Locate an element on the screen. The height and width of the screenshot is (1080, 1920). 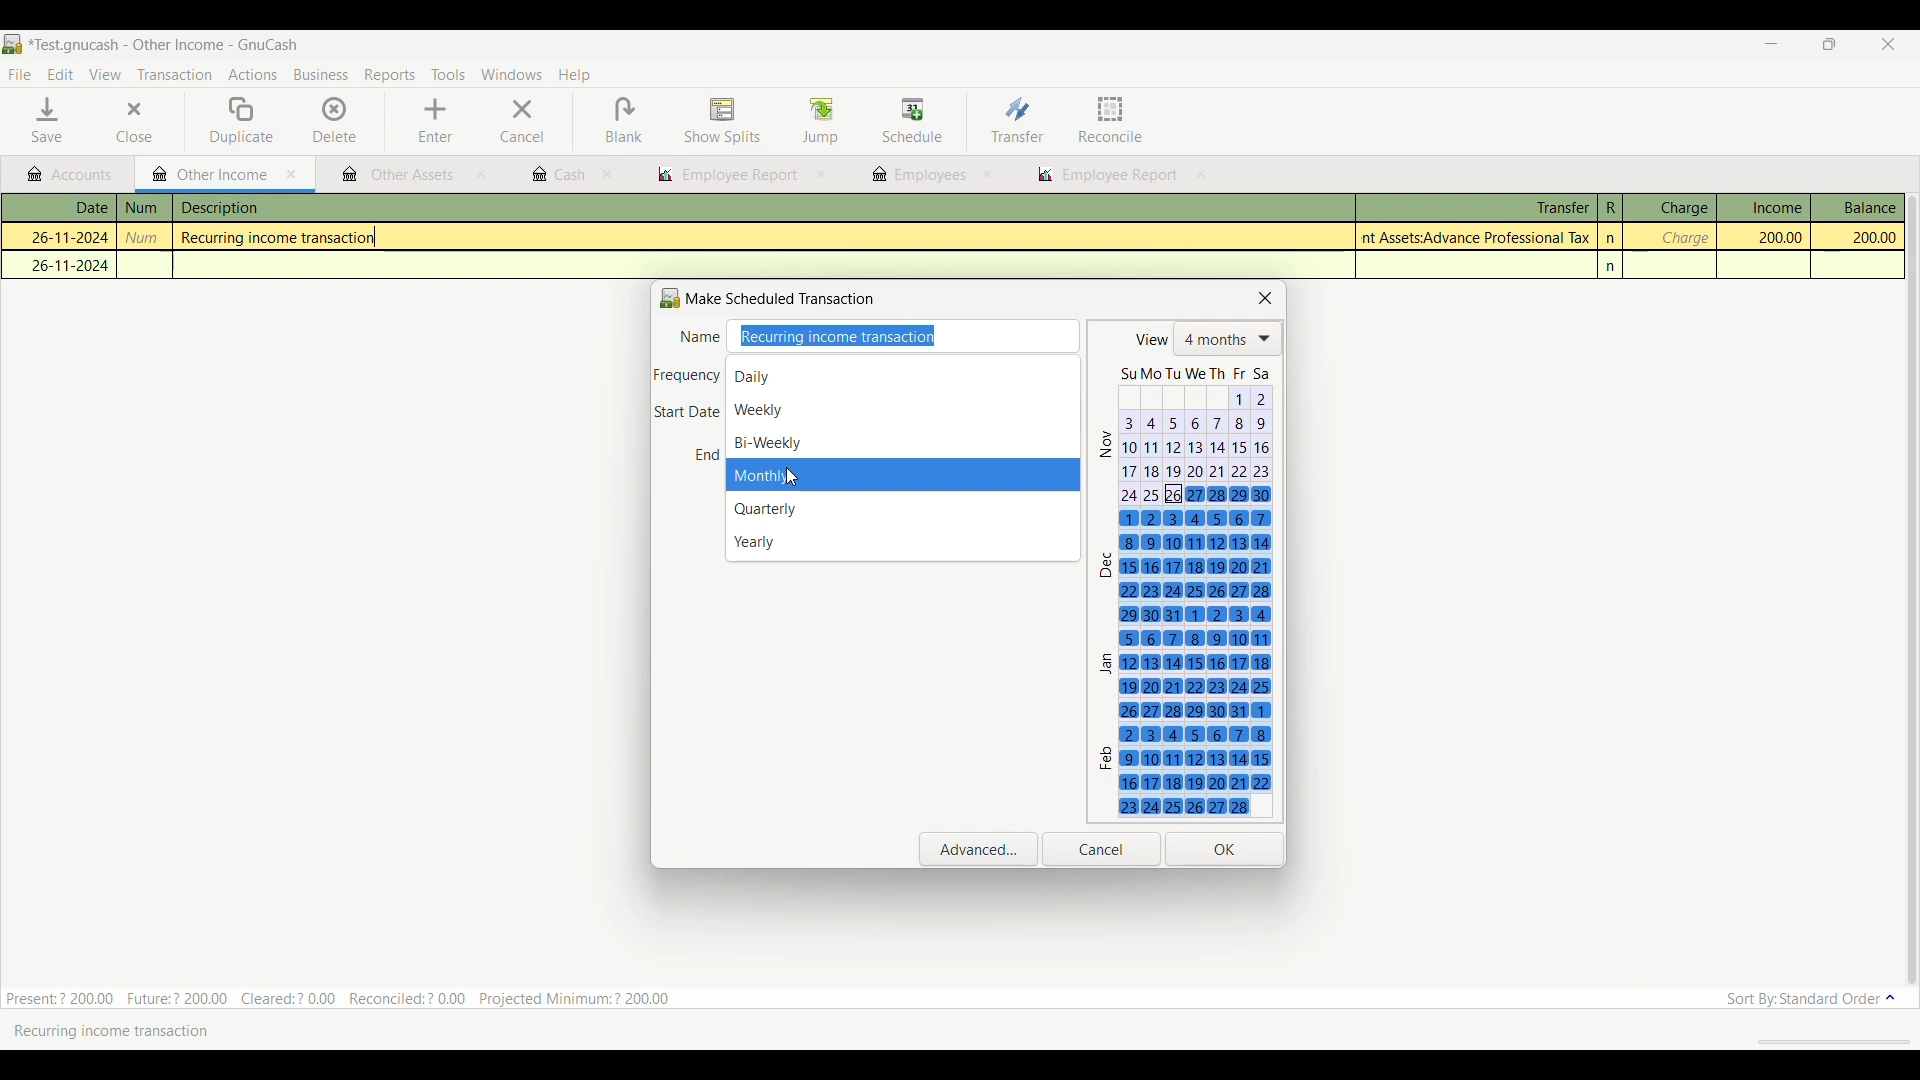
26-11-2024 is located at coordinates (61, 235).